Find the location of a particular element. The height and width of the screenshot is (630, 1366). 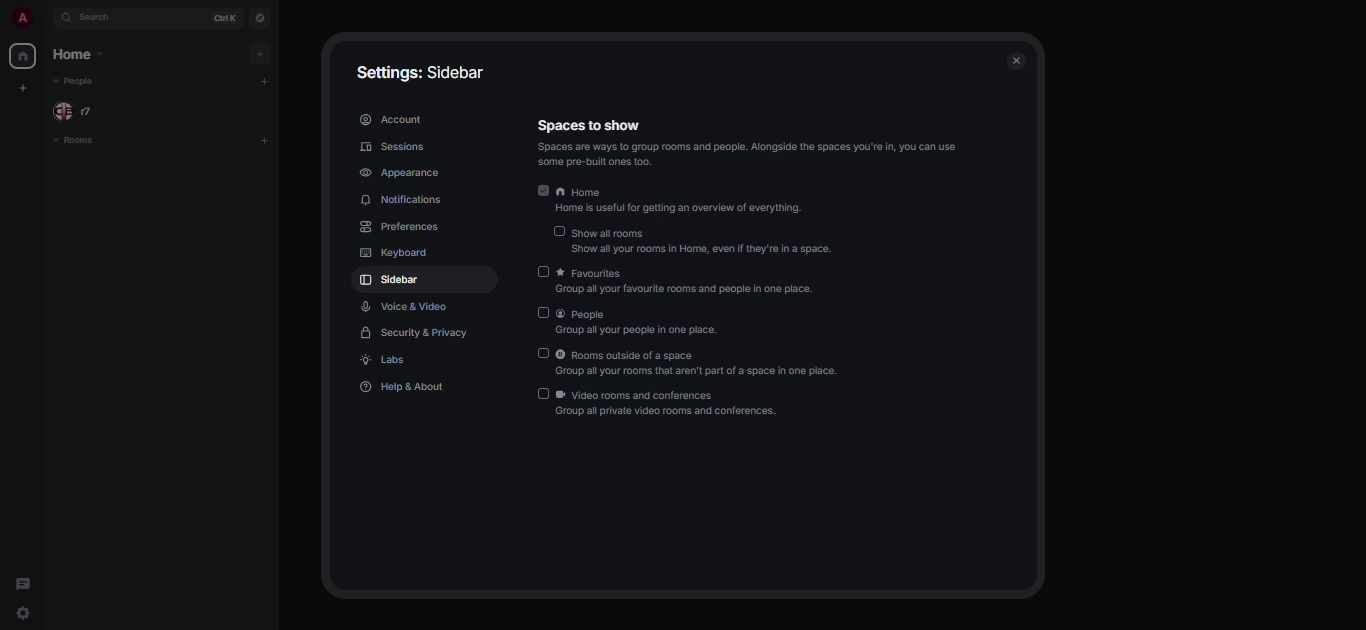

settings: sidebar is located at coordinates (423, 71).